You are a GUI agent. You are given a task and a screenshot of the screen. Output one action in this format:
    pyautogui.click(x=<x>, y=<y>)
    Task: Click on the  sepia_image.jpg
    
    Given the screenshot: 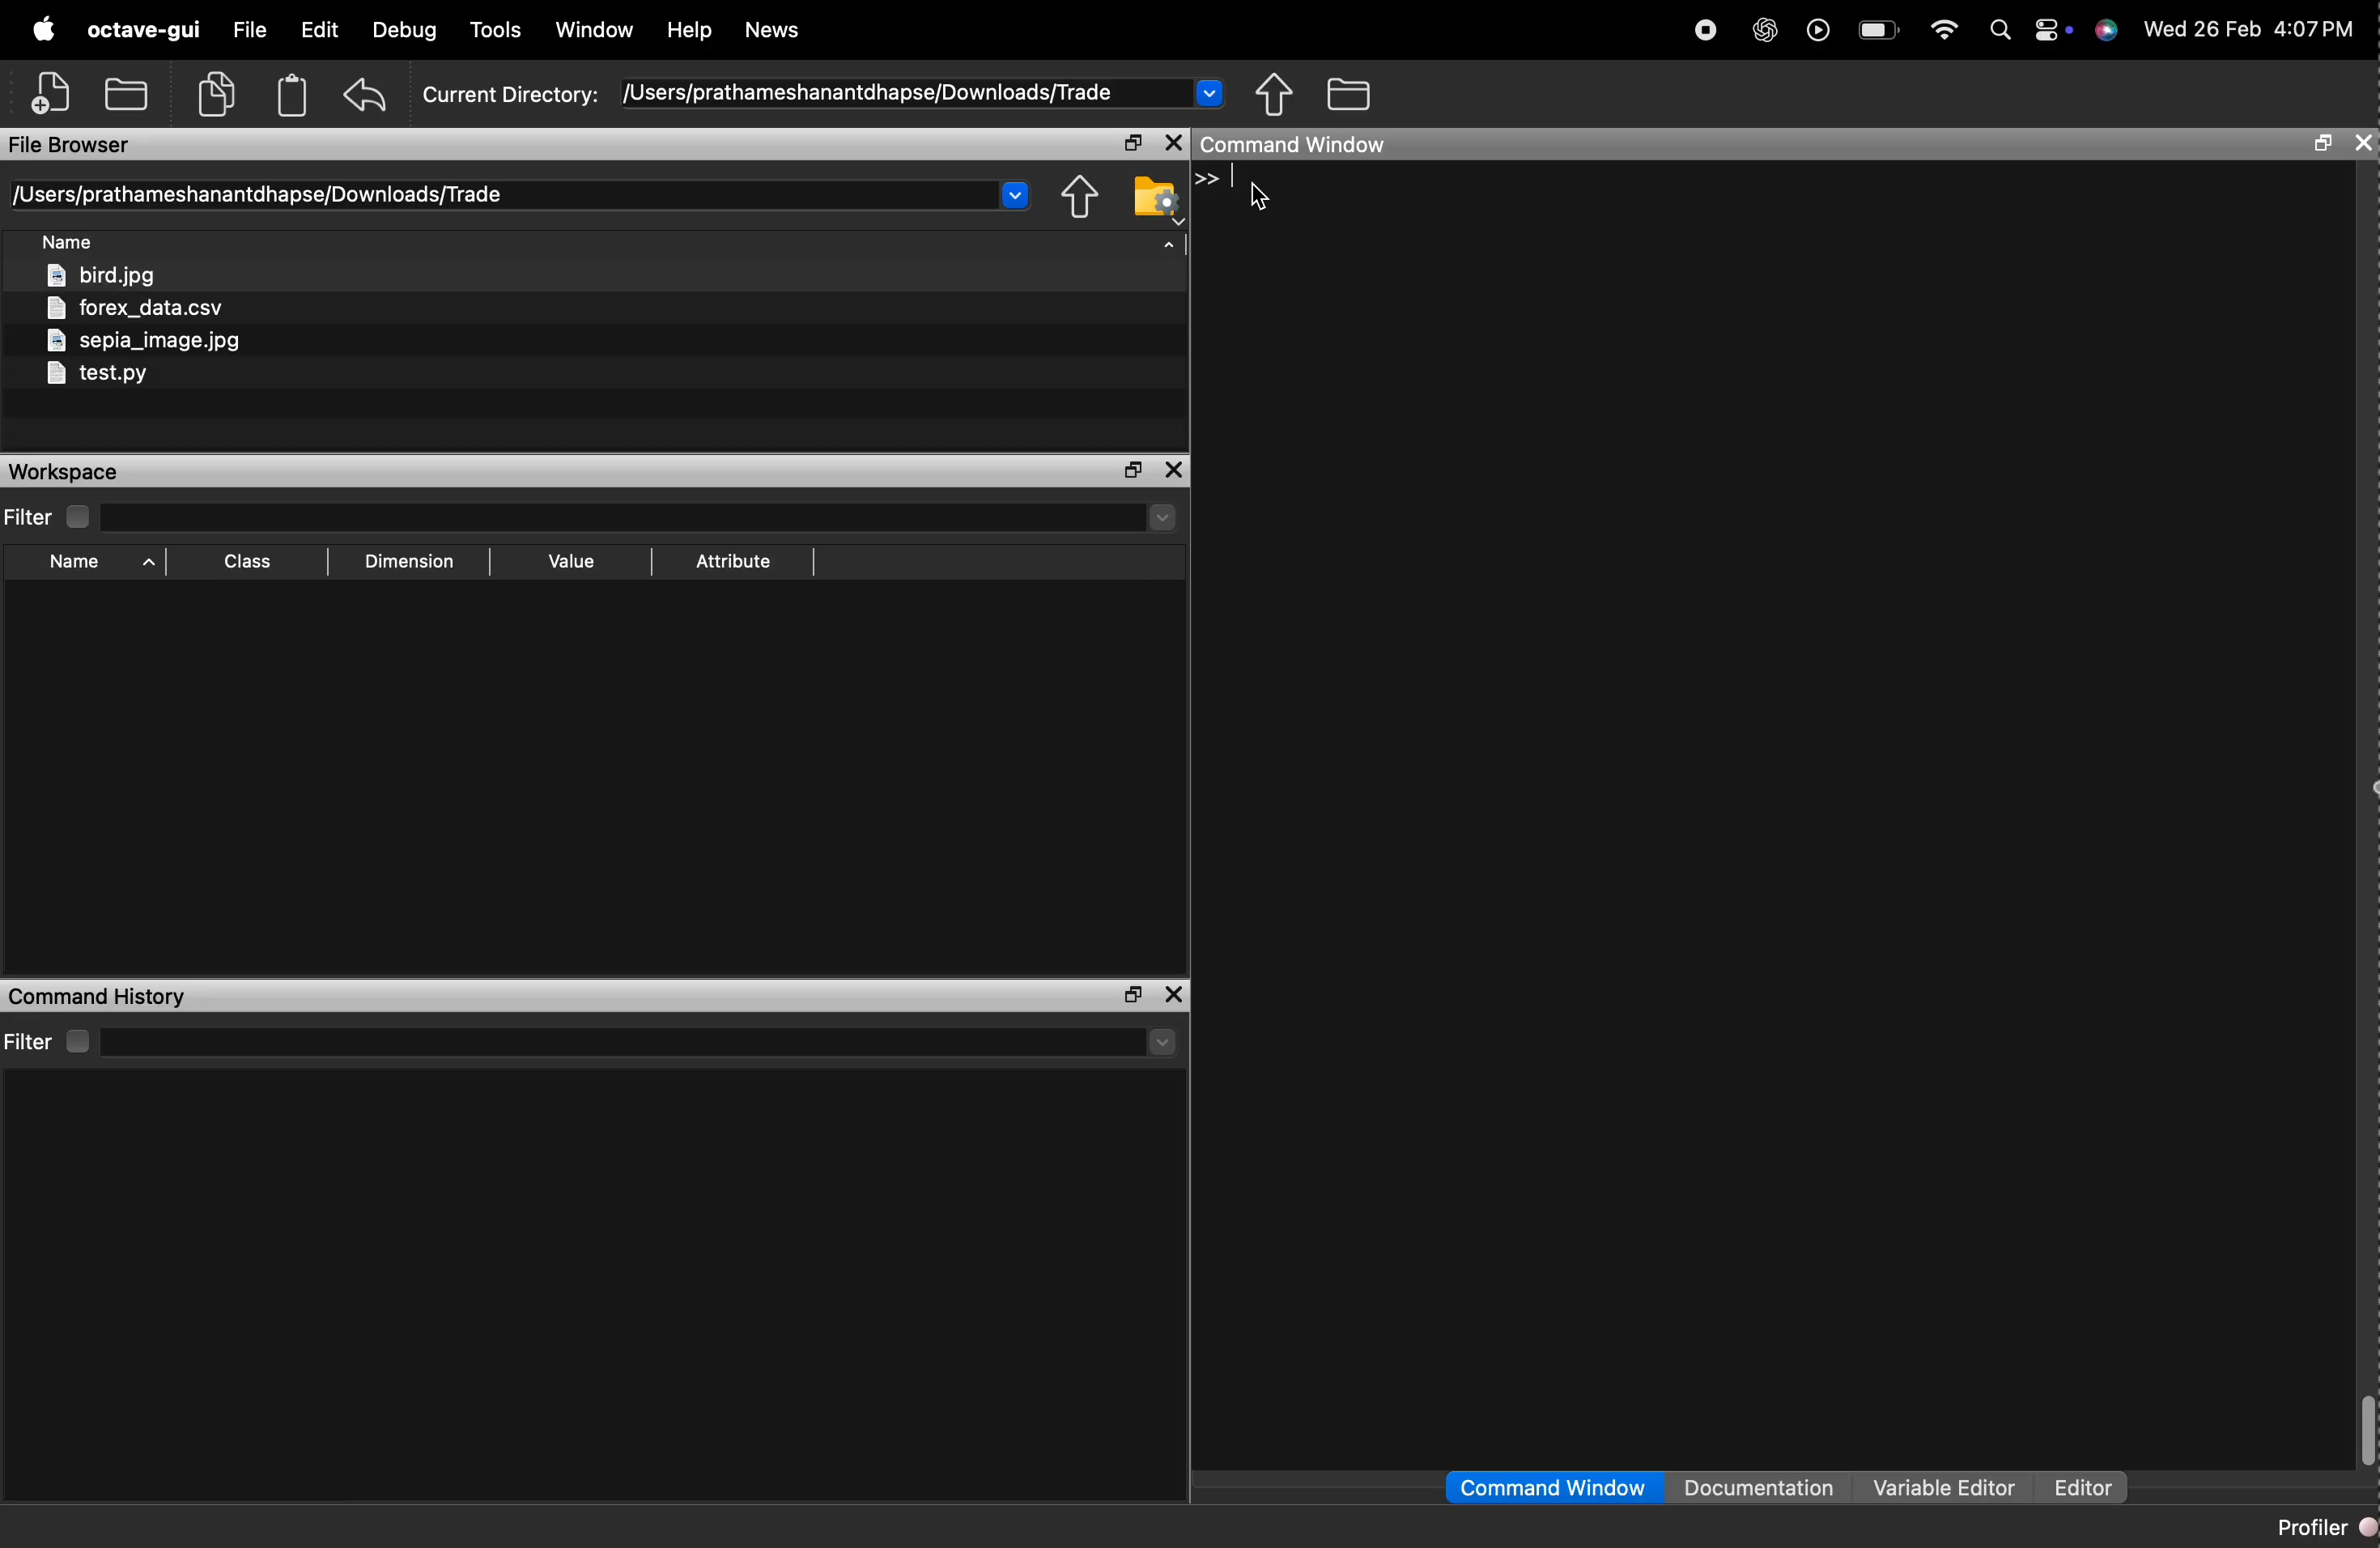 What is the action you would take?
    pyautogui.click(x=146, y=341)
    